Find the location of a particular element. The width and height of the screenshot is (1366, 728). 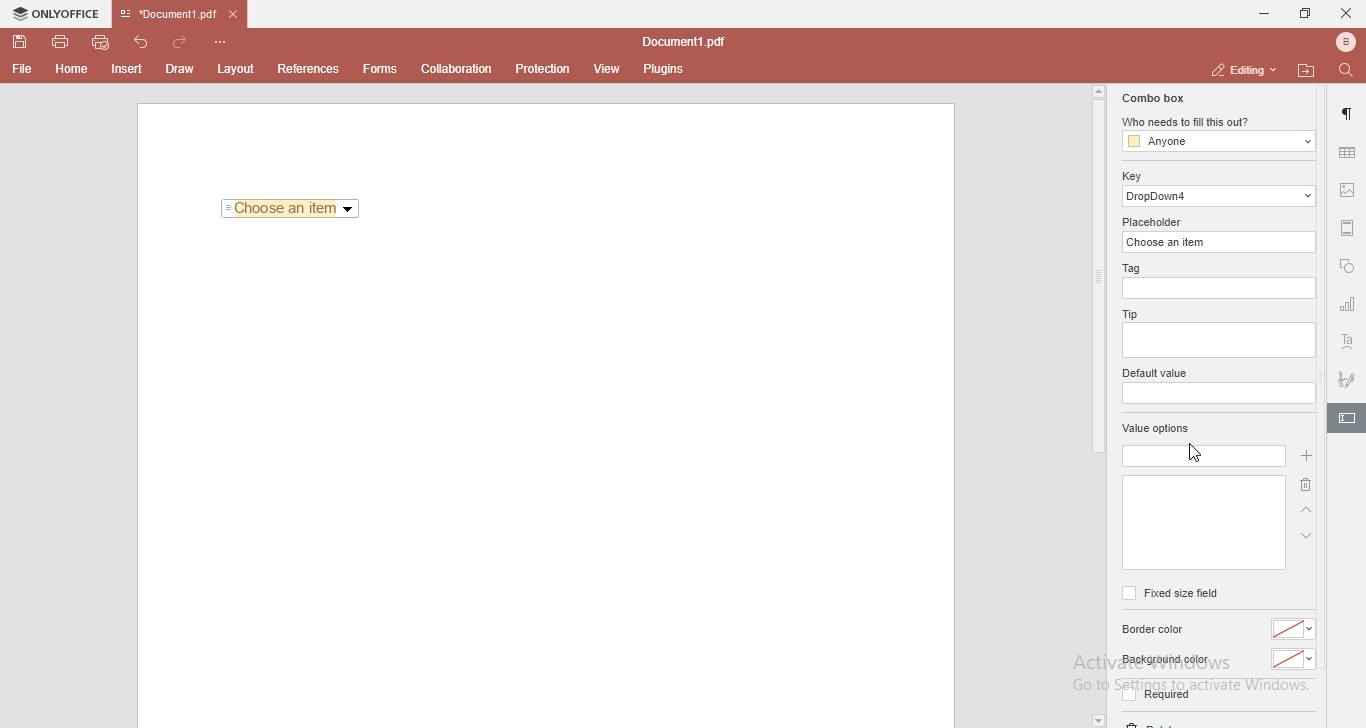

File is located at coordinates (20, 69).